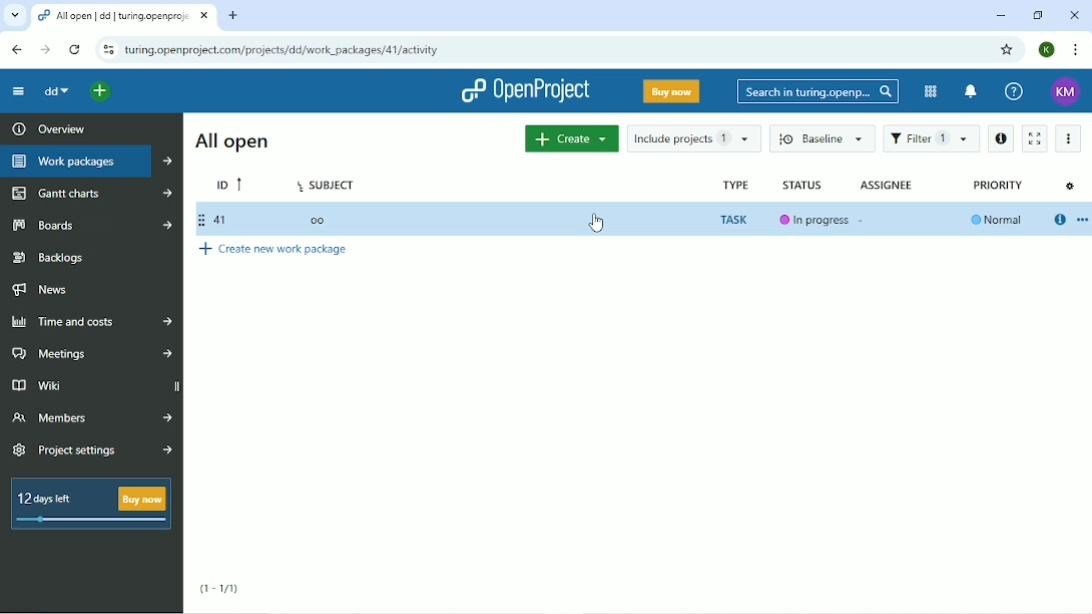 This screenshot has height=614, width=1092. I want to click on Baseline, so click(822, 138).